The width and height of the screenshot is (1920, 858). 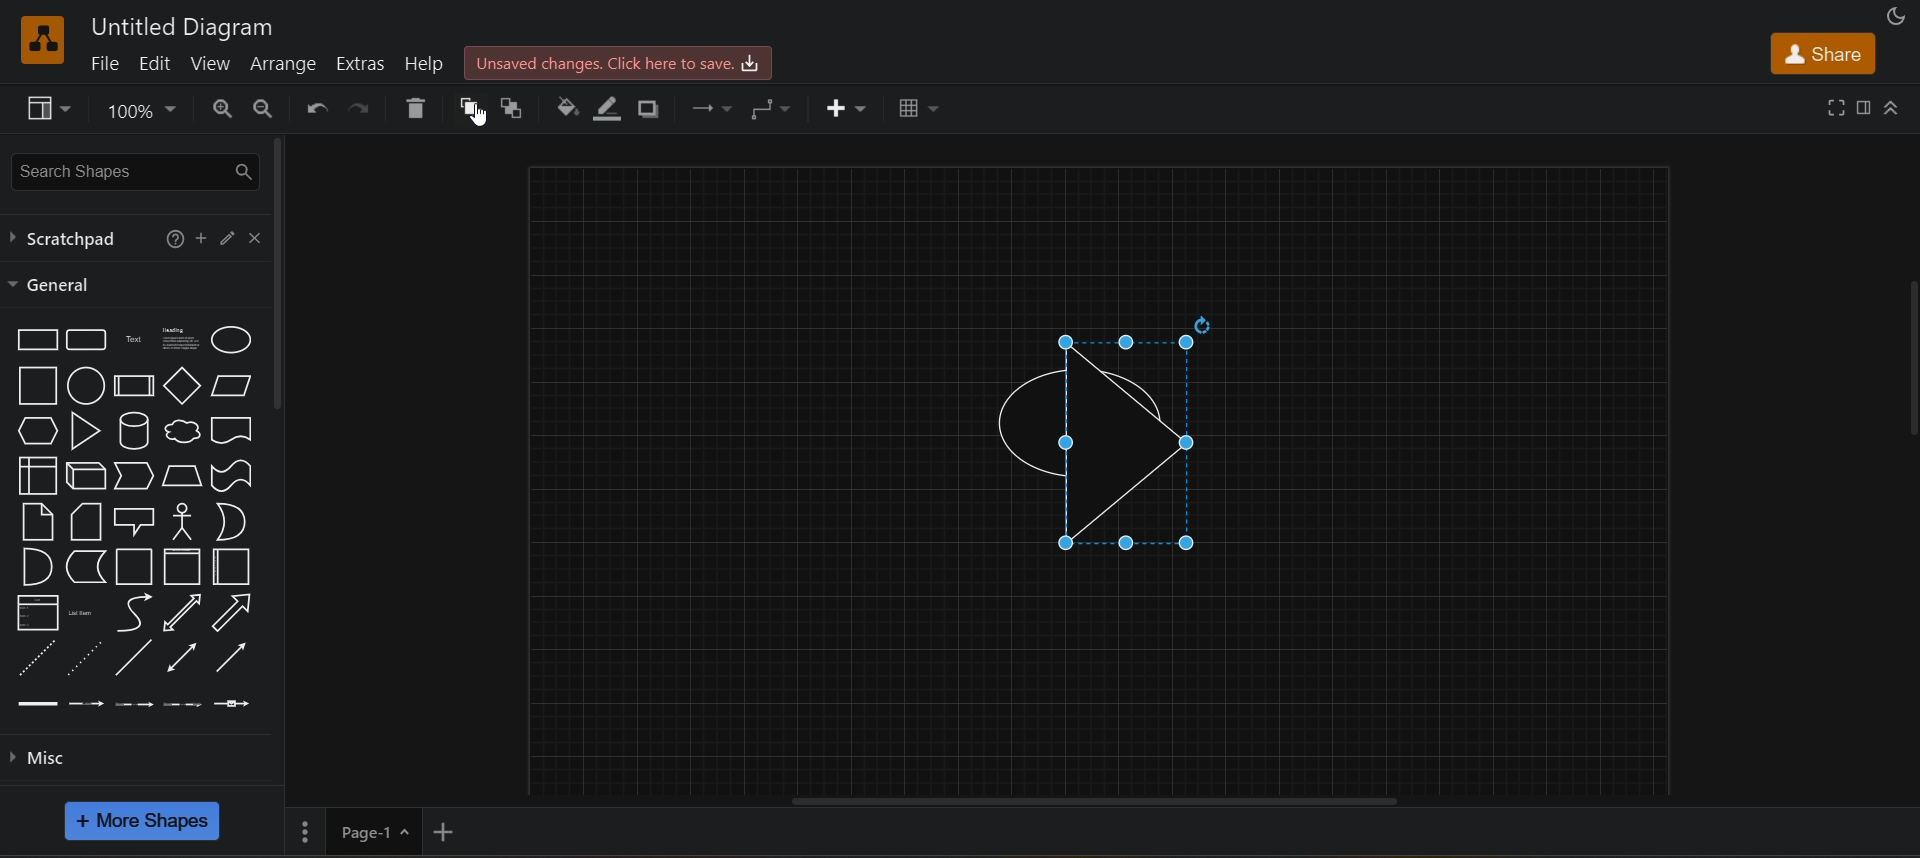 I want to click on internal storage, so click(x=40, y=475).